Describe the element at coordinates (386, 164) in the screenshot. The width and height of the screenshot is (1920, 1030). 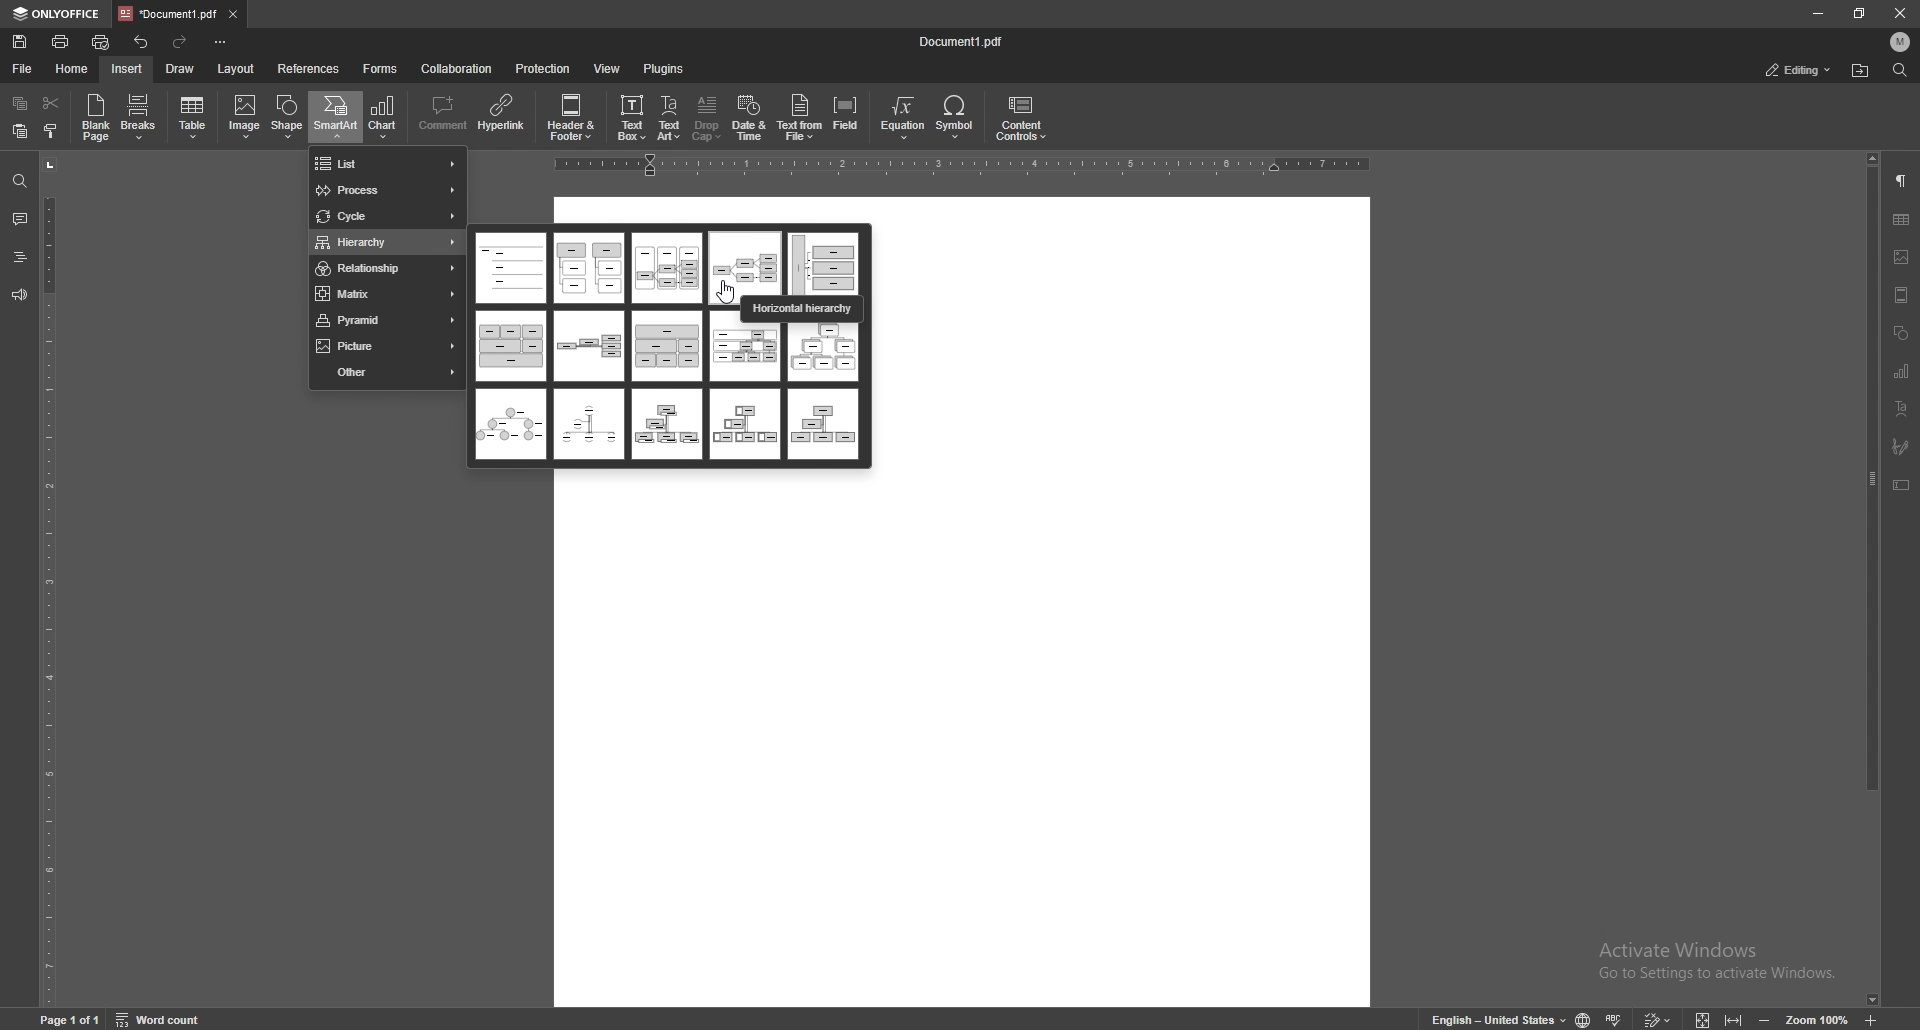
I see `list` at that location.